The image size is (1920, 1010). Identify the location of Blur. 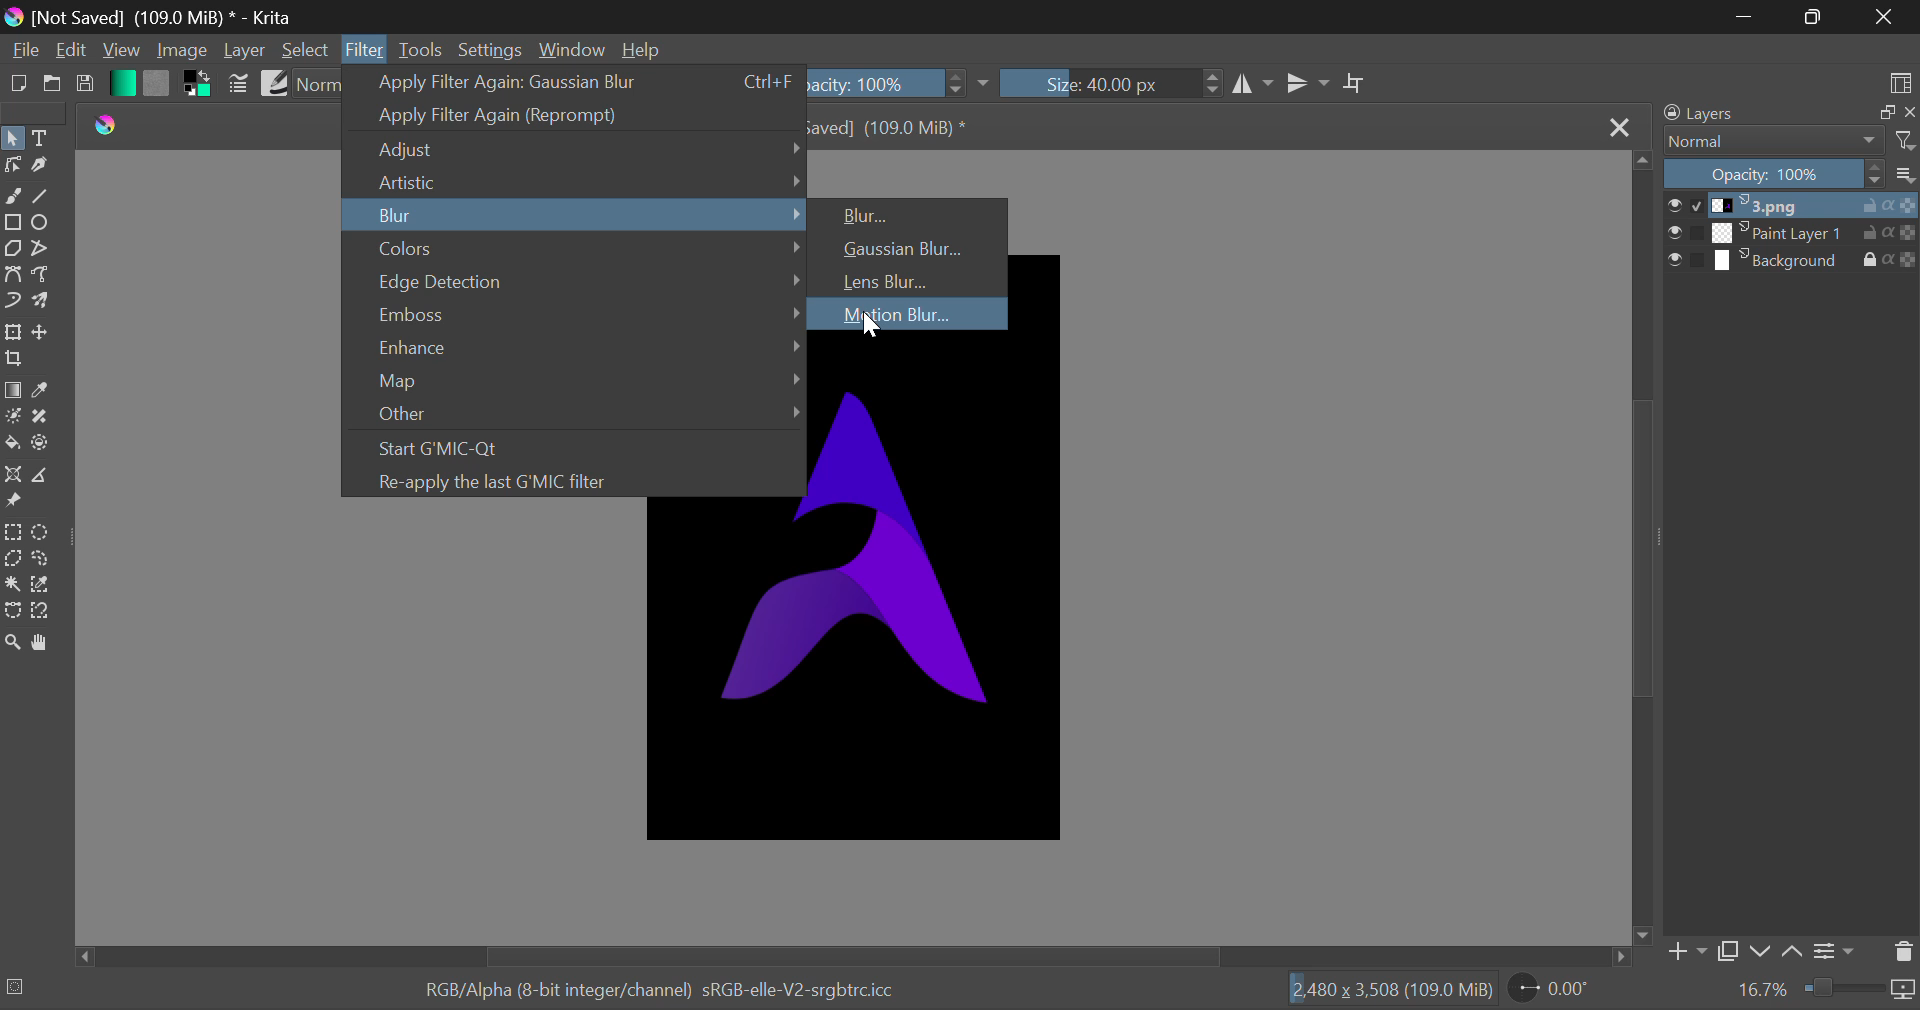
(574, 214).